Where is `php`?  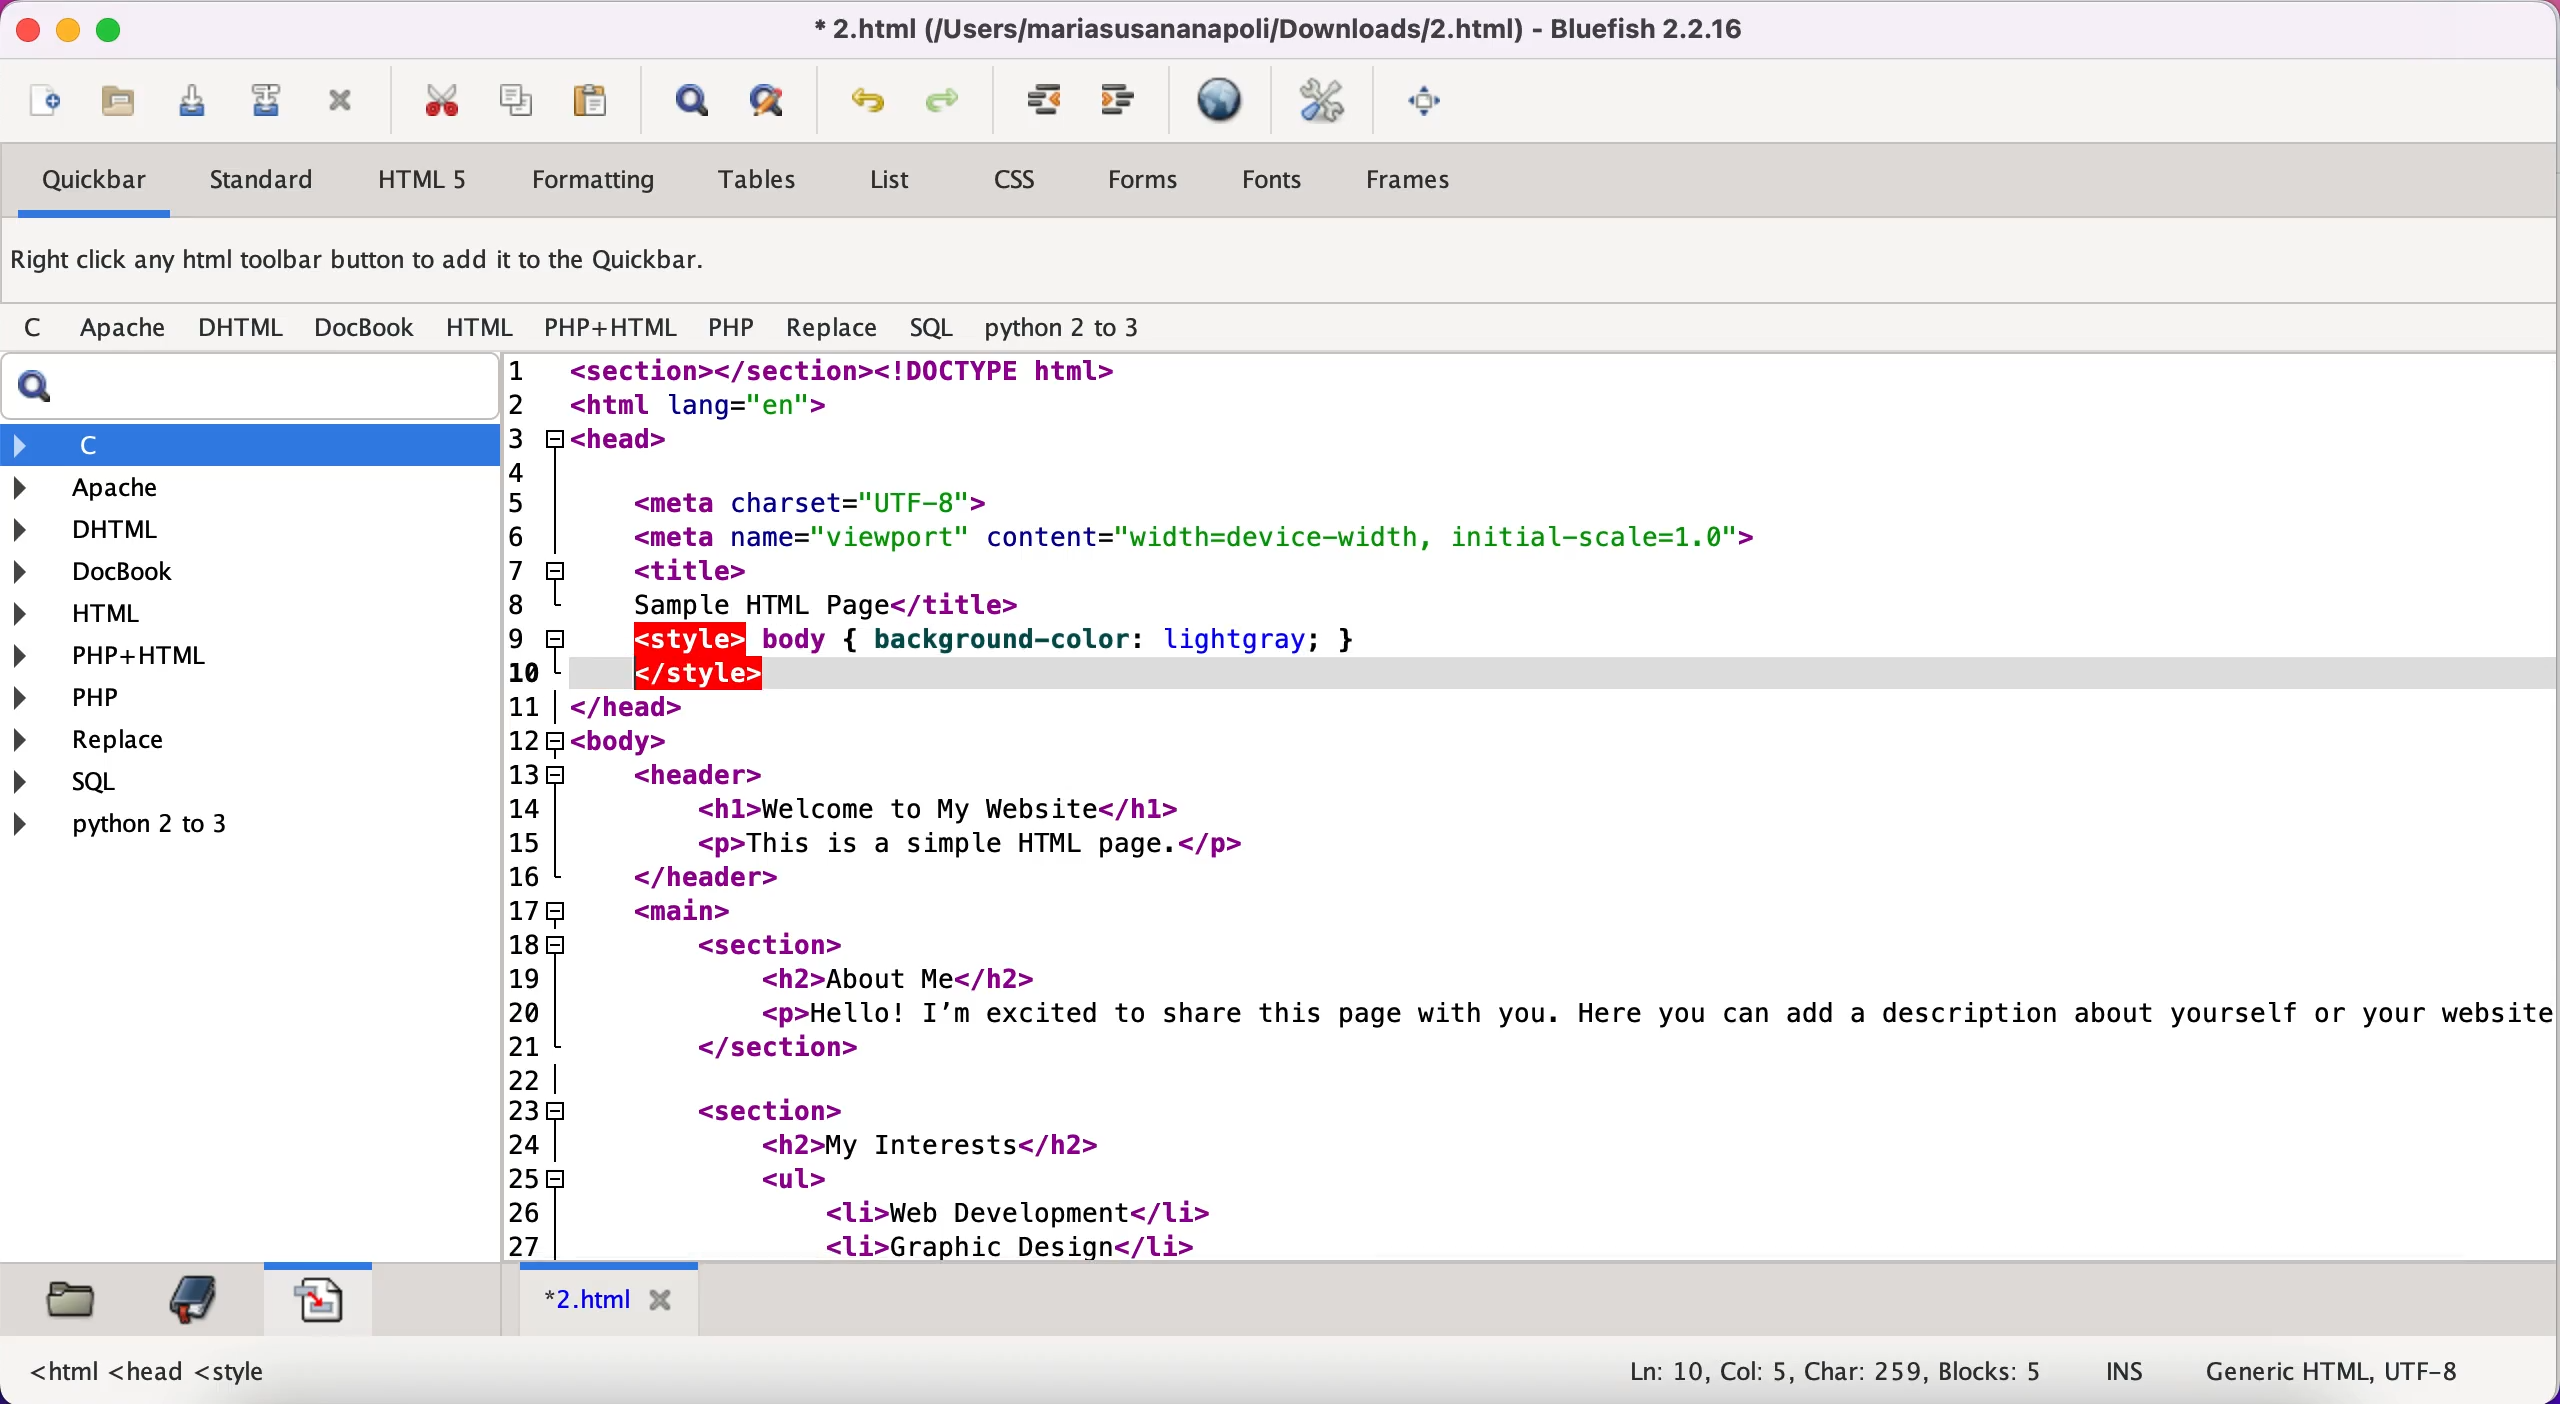
php is located at coordinates (731, 331).